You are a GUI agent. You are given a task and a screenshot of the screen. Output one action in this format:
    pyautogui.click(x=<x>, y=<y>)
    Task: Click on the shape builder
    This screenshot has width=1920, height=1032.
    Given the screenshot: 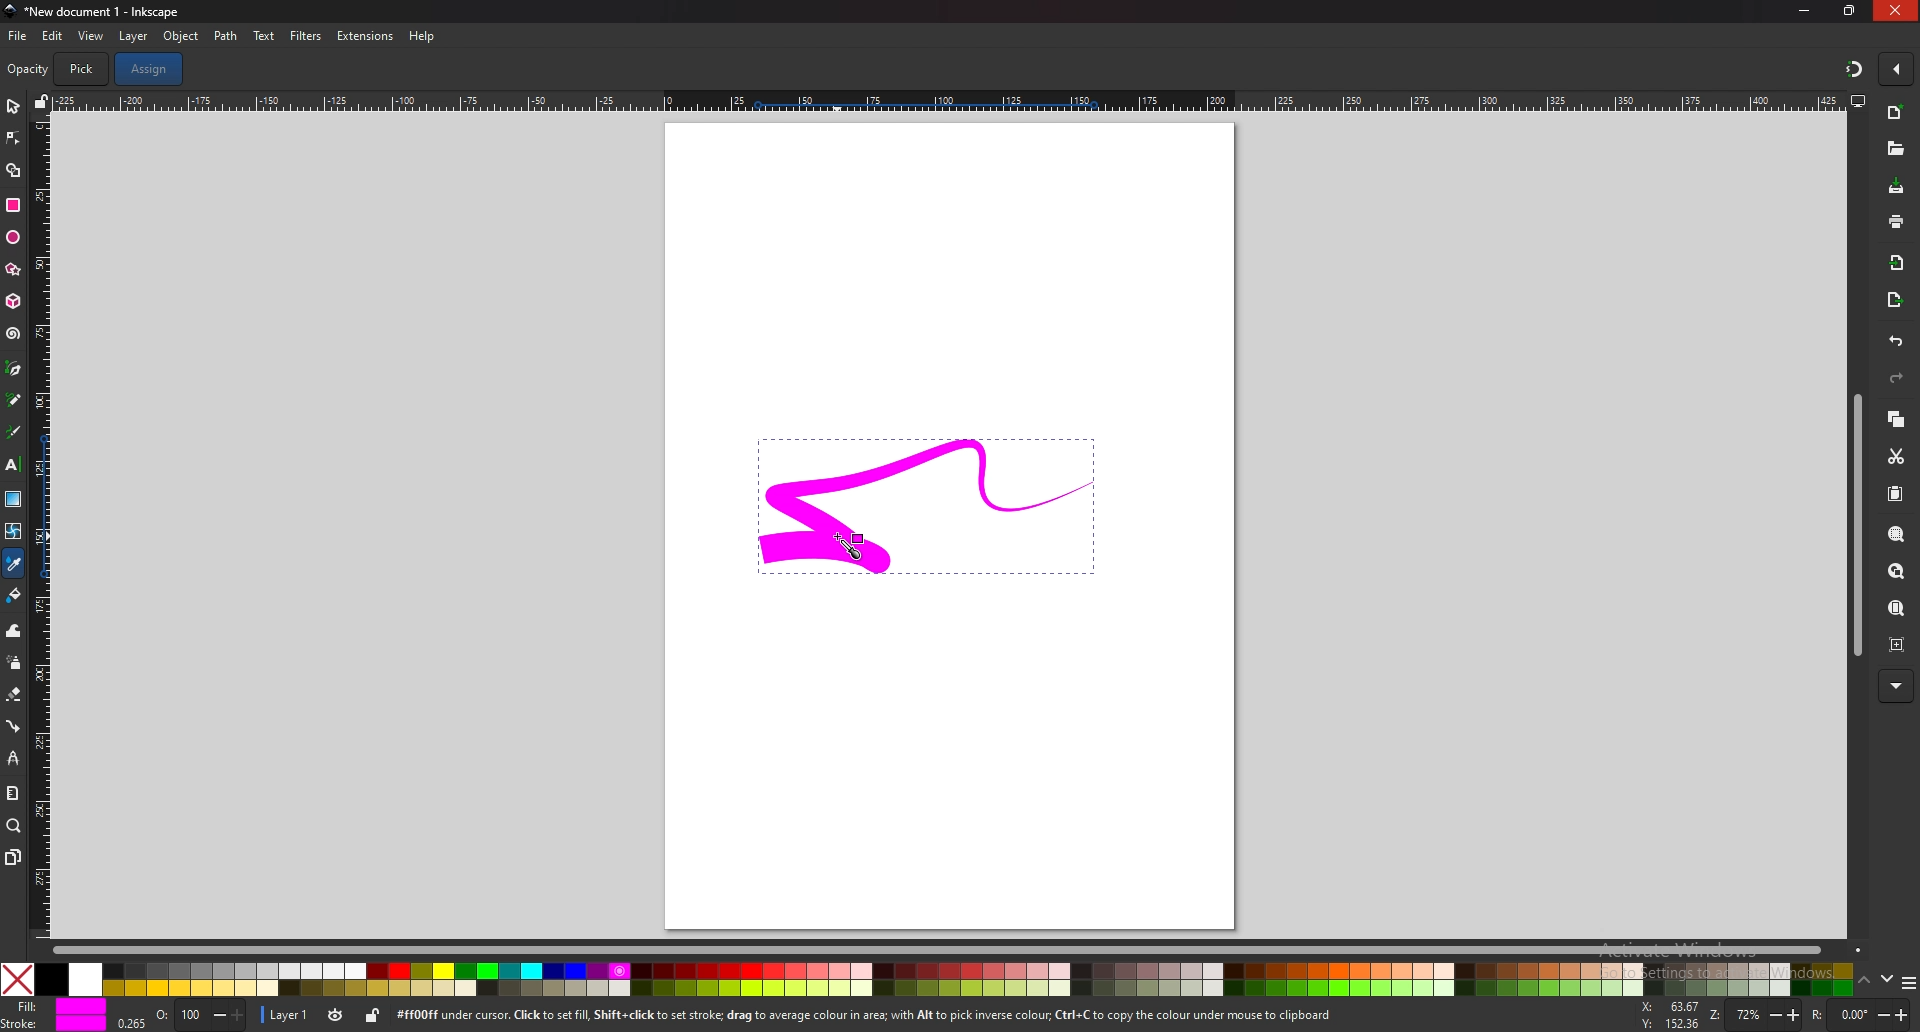 What is the action you would take?
    pyautogui.click(x=13, y=171)
    